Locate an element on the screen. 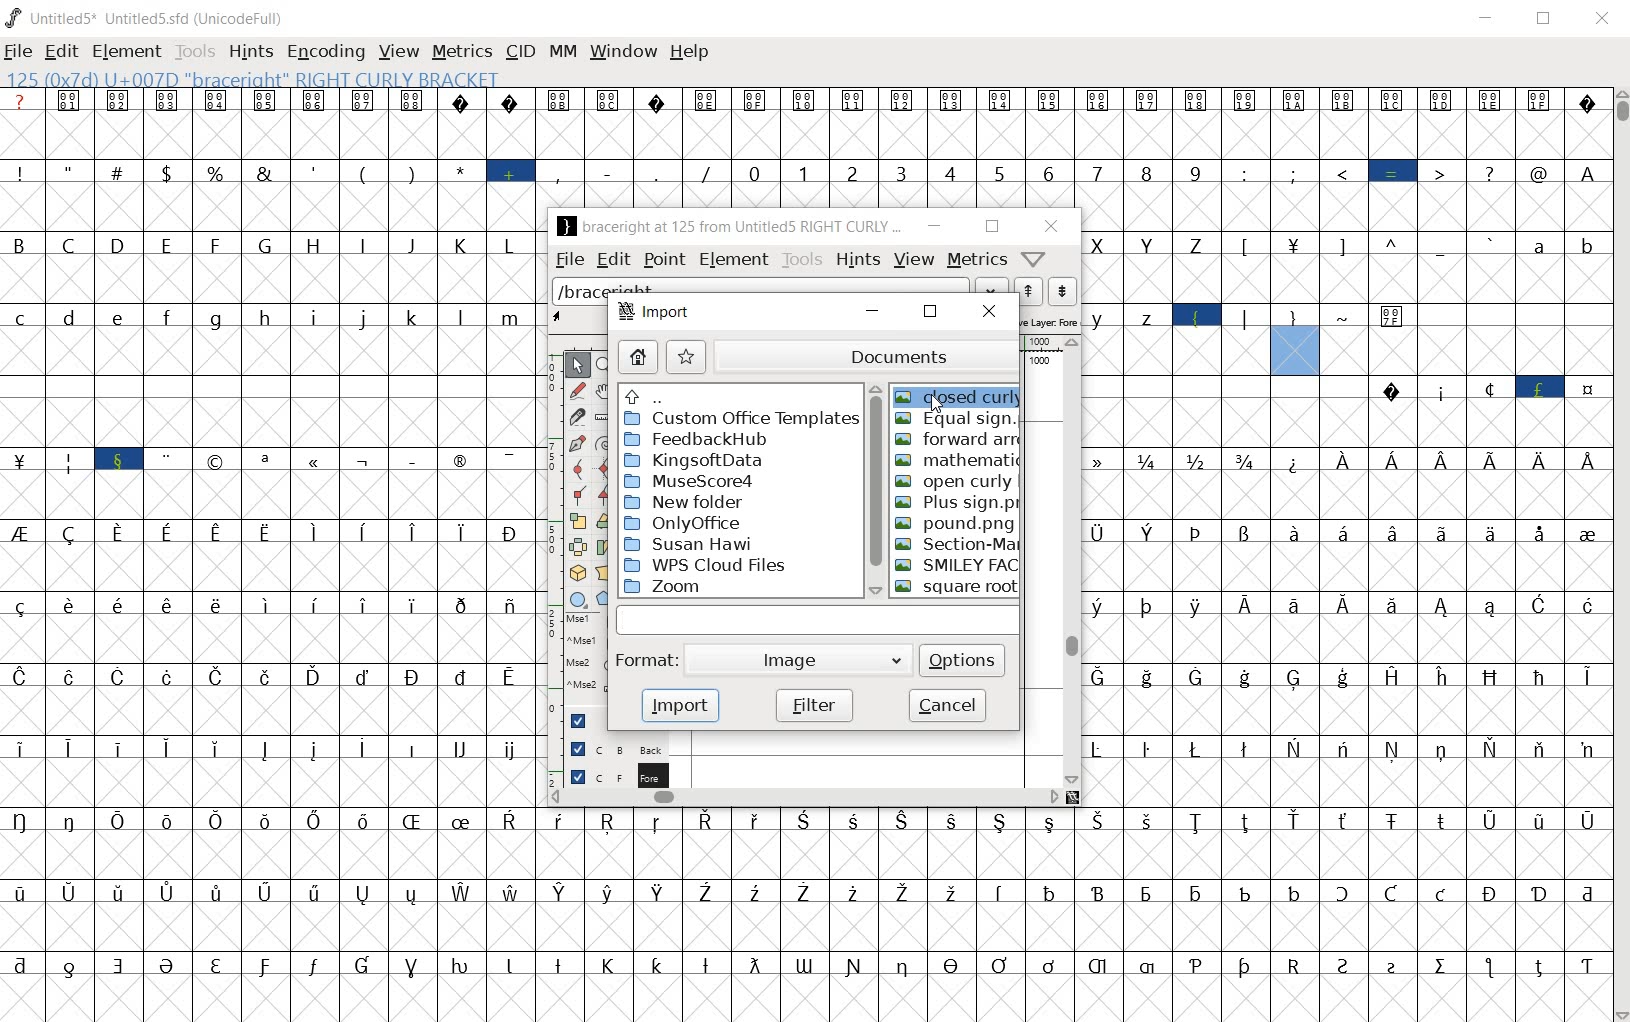 This screenshot has width=1630, height=1022. hints is located at coordinates (857, 260).